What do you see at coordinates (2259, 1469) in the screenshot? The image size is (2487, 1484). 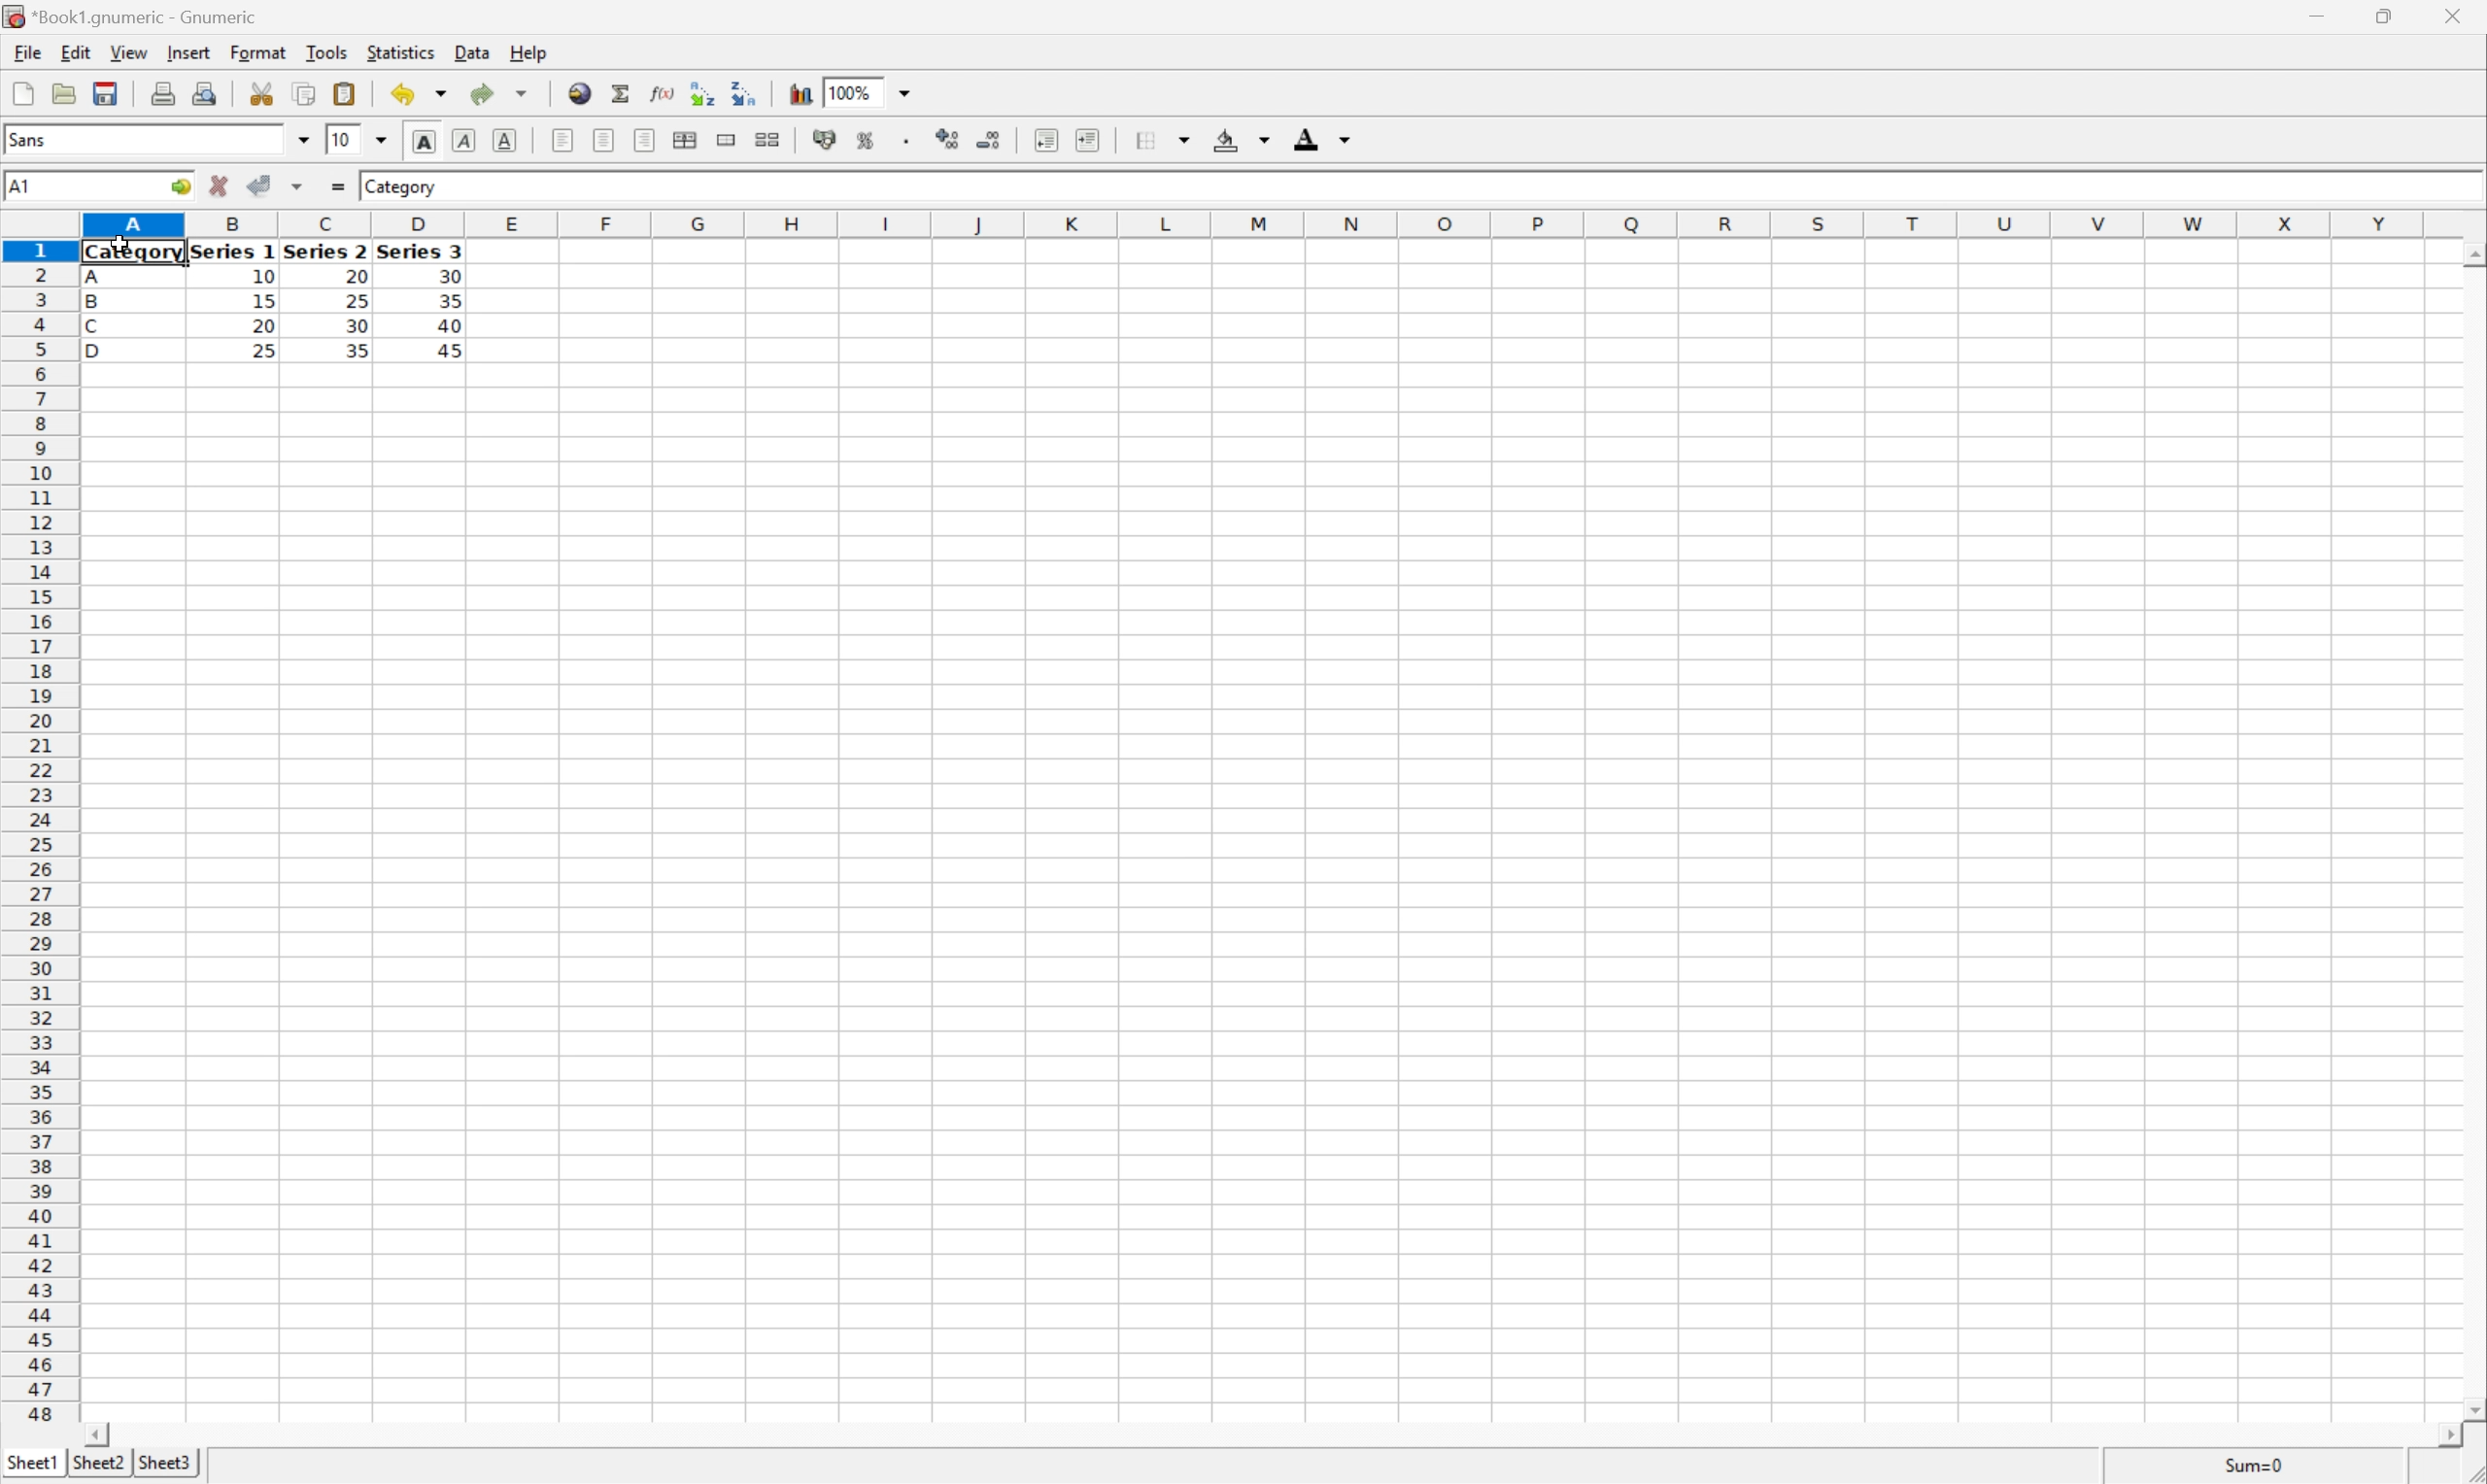 I see `Sum=0` at bounding box center [2259, 1469].